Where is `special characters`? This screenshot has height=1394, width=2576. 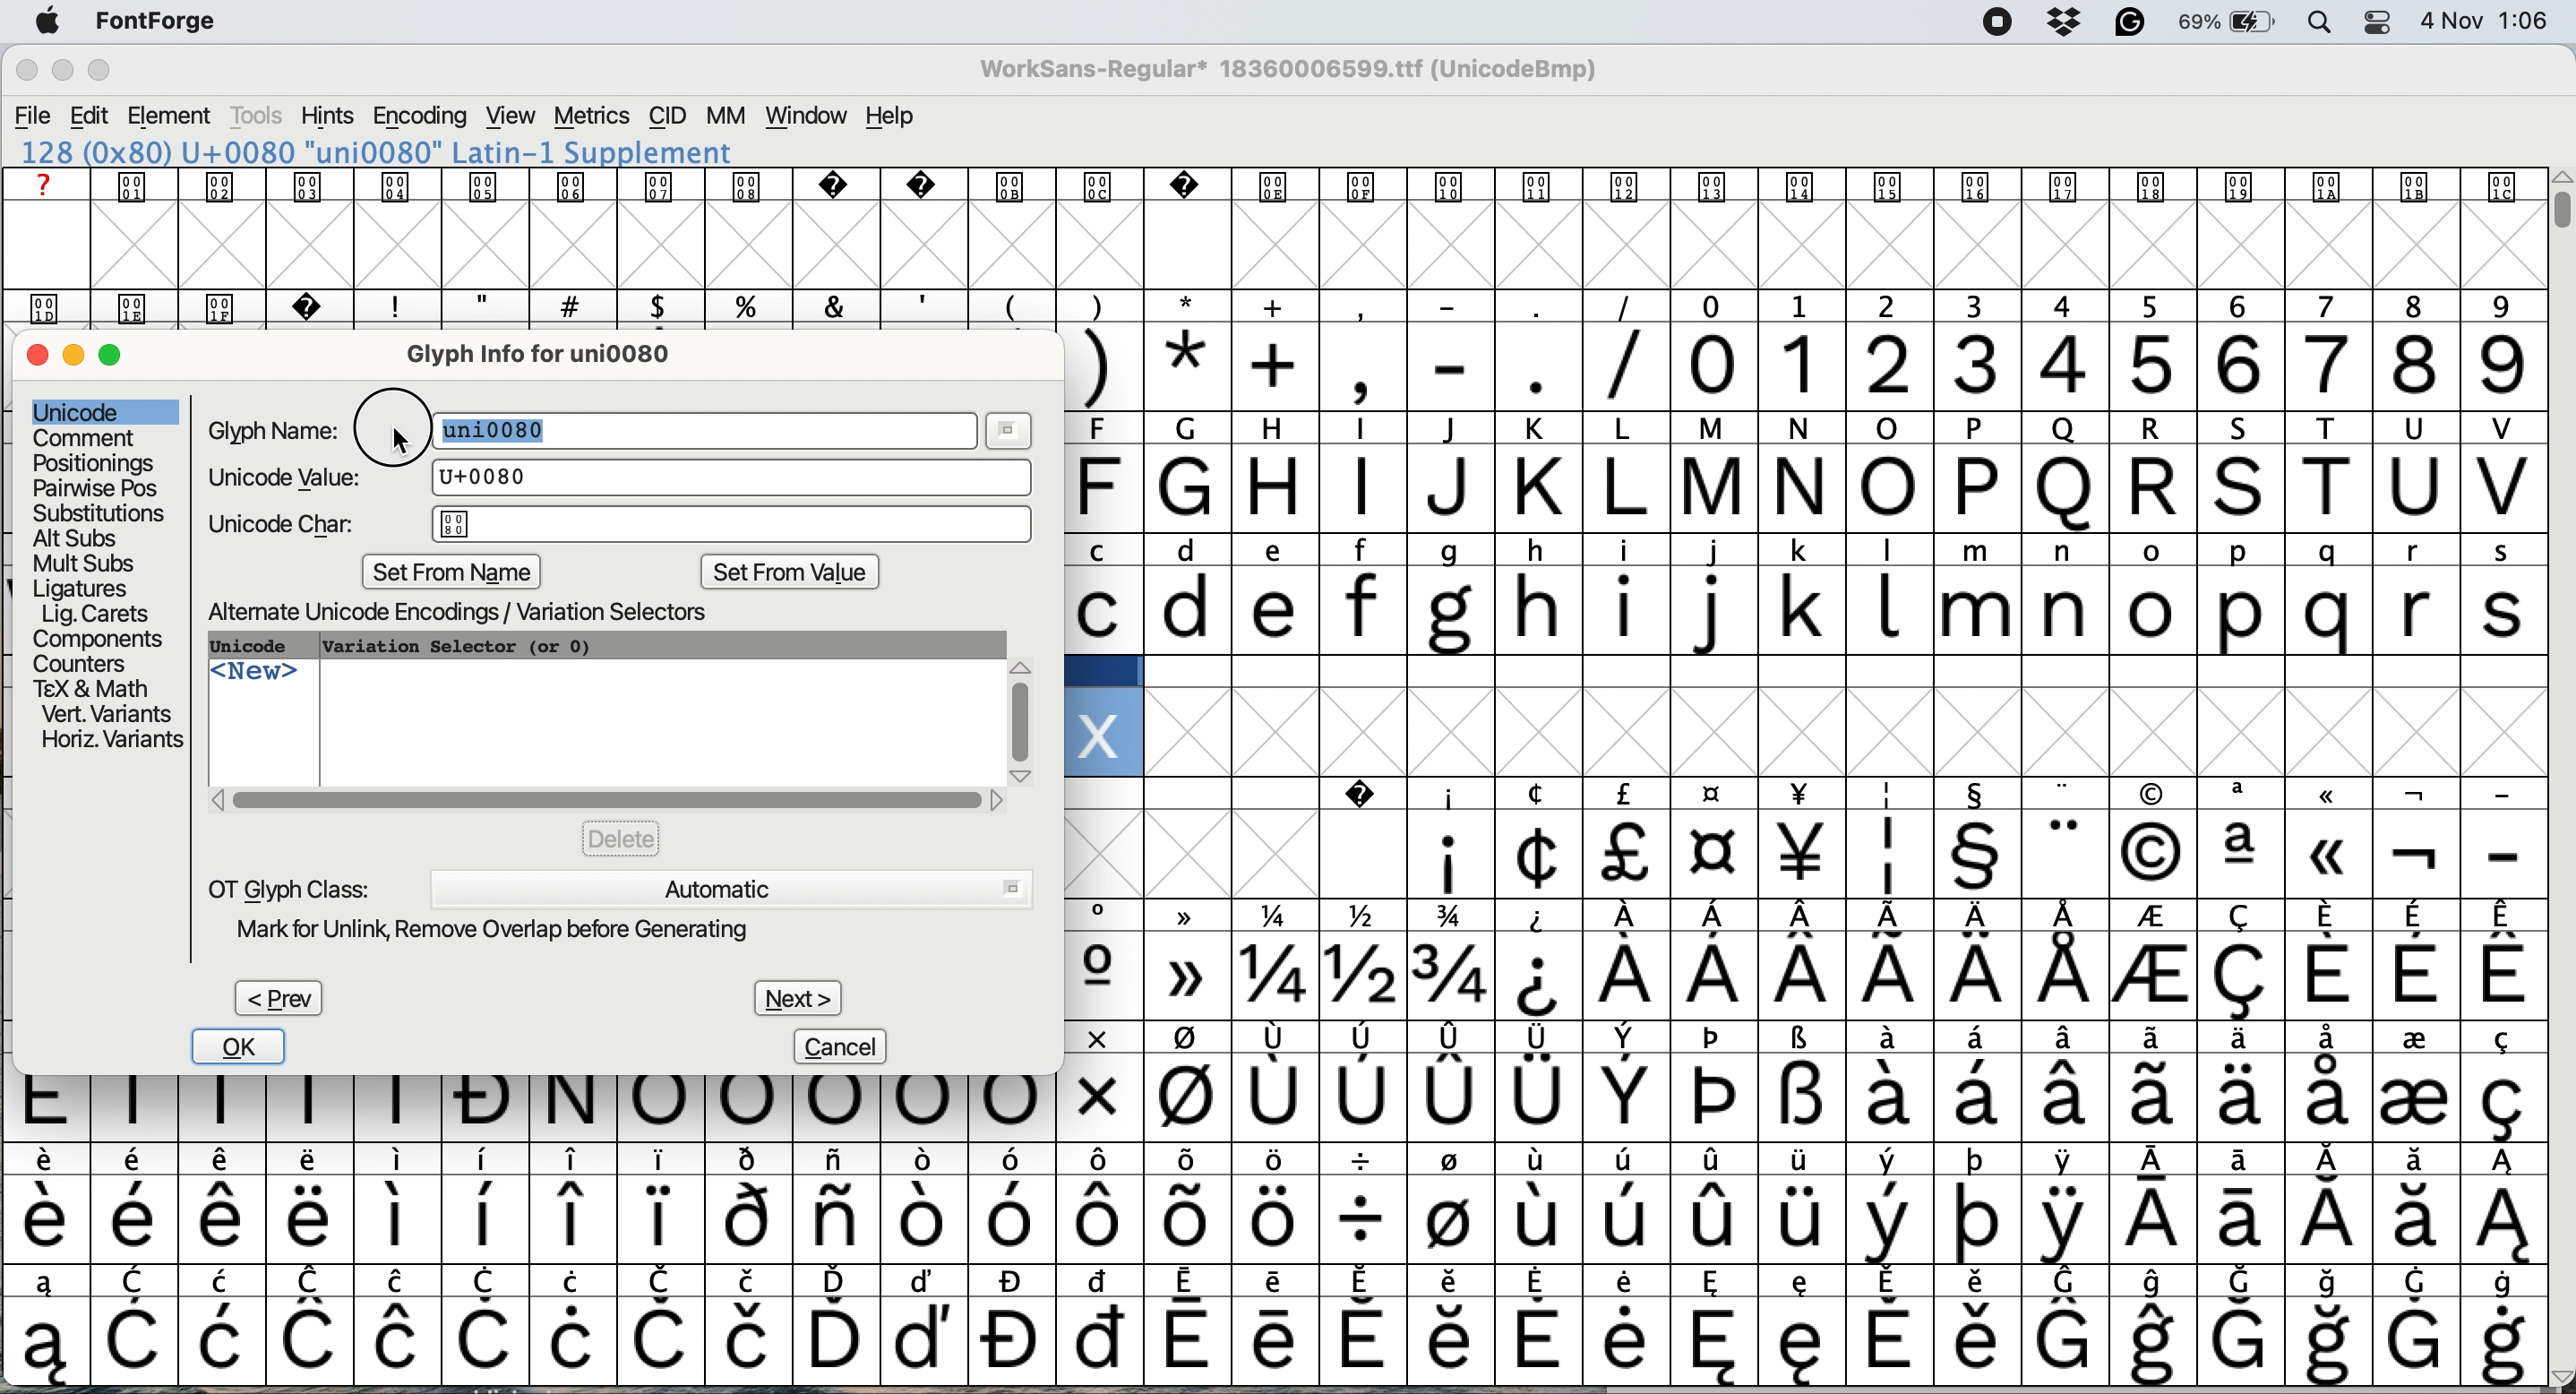 special characters is located at coordinates (1810, 977).